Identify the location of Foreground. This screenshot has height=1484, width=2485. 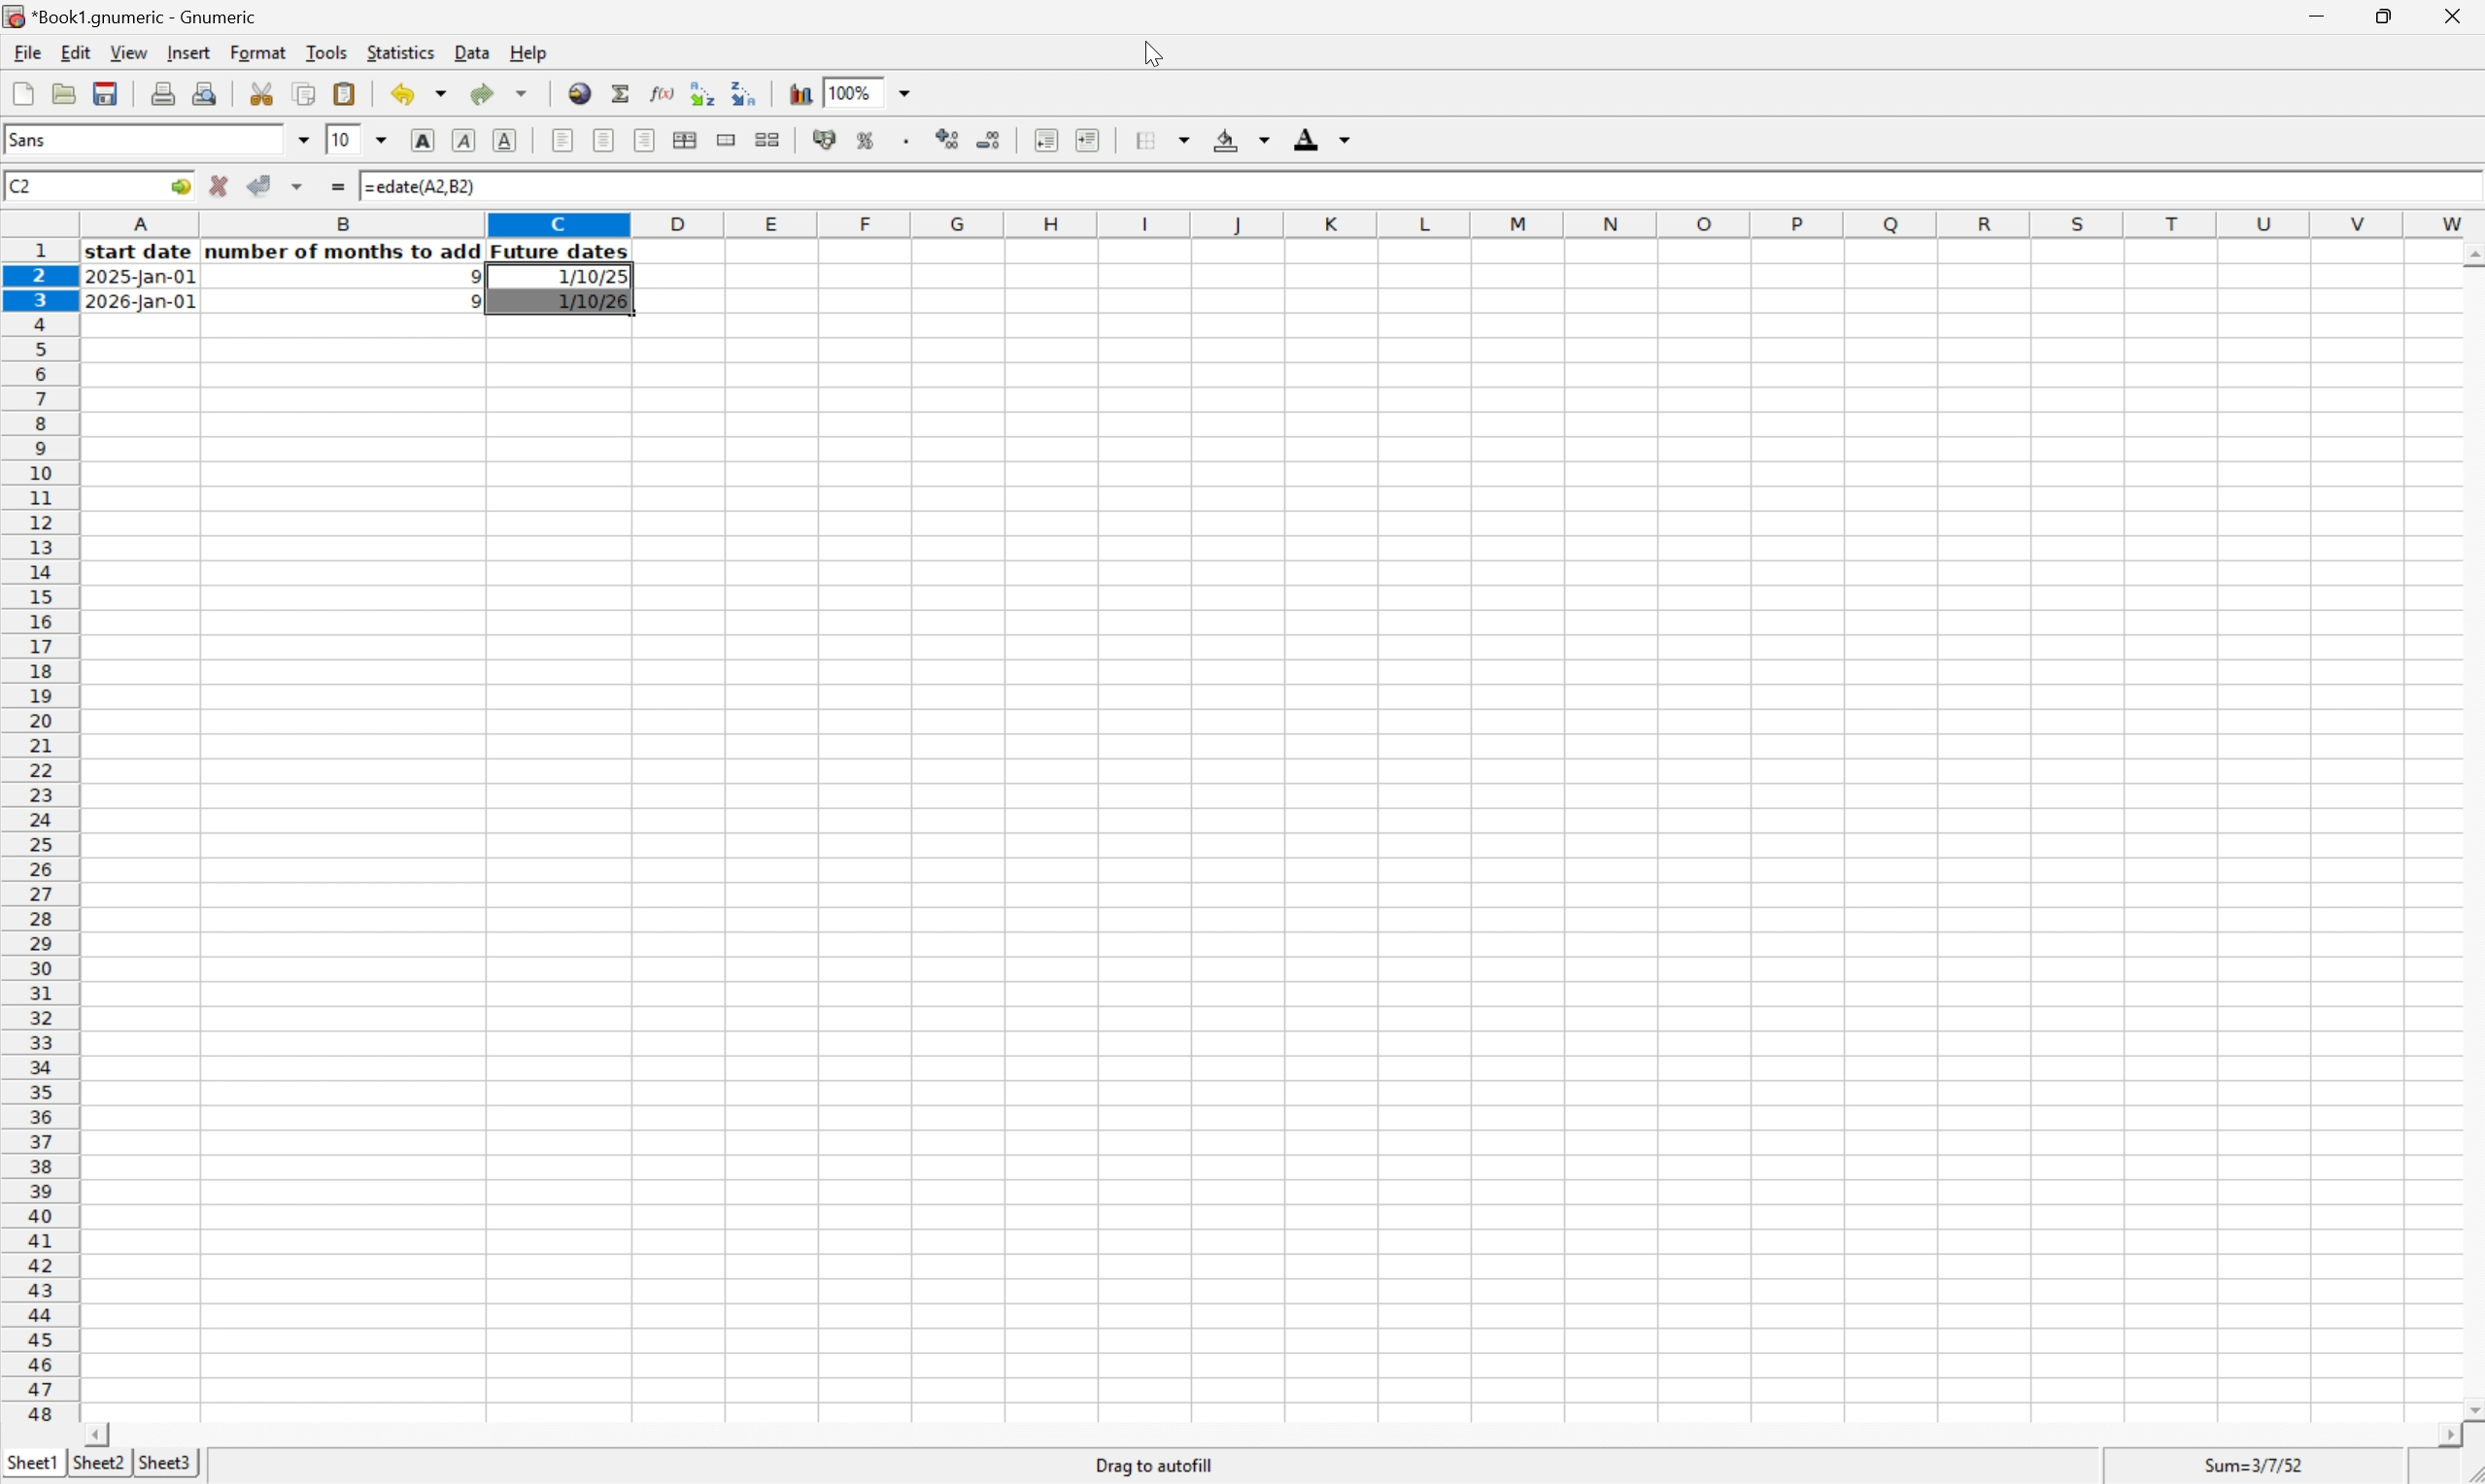
(1325, 138).